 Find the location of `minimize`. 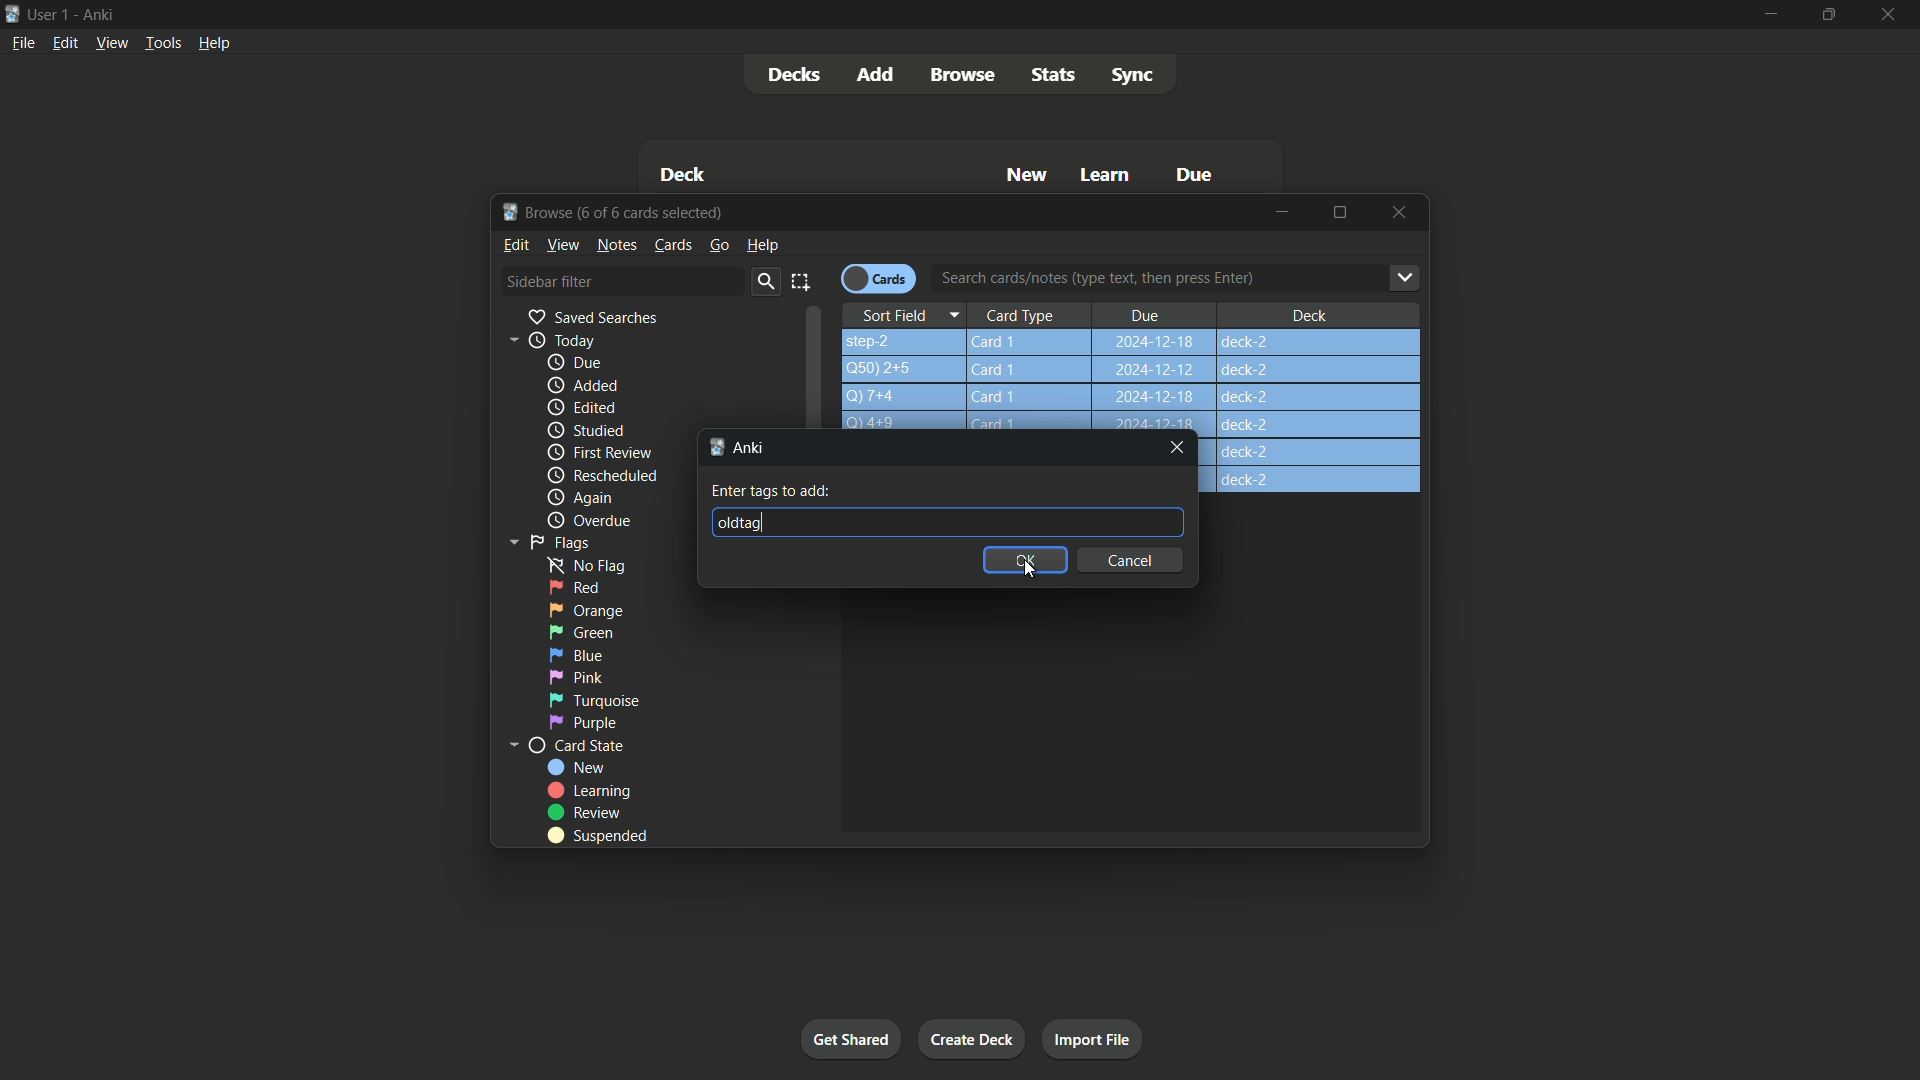

minimize is located at coordinates (1283, 213).